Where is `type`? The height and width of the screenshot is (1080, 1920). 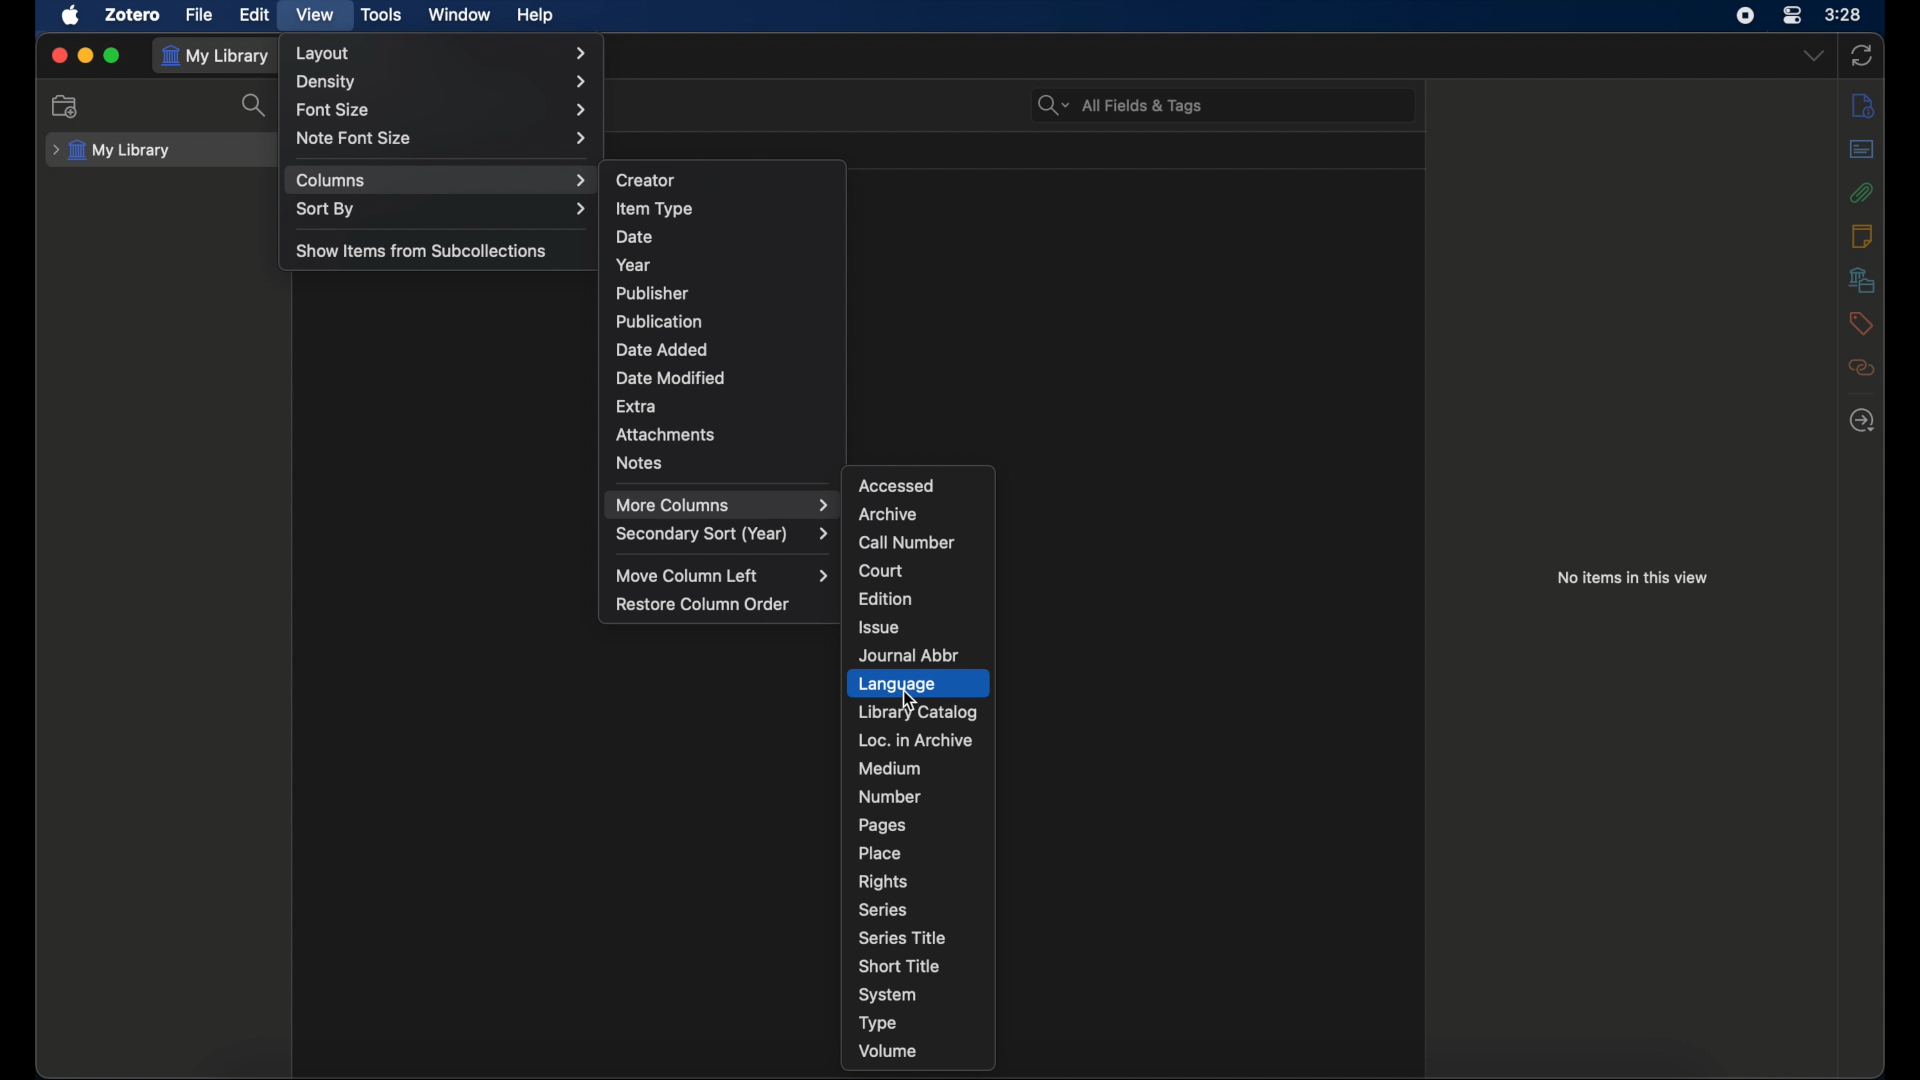 type is located at coordinates (878, 1023).